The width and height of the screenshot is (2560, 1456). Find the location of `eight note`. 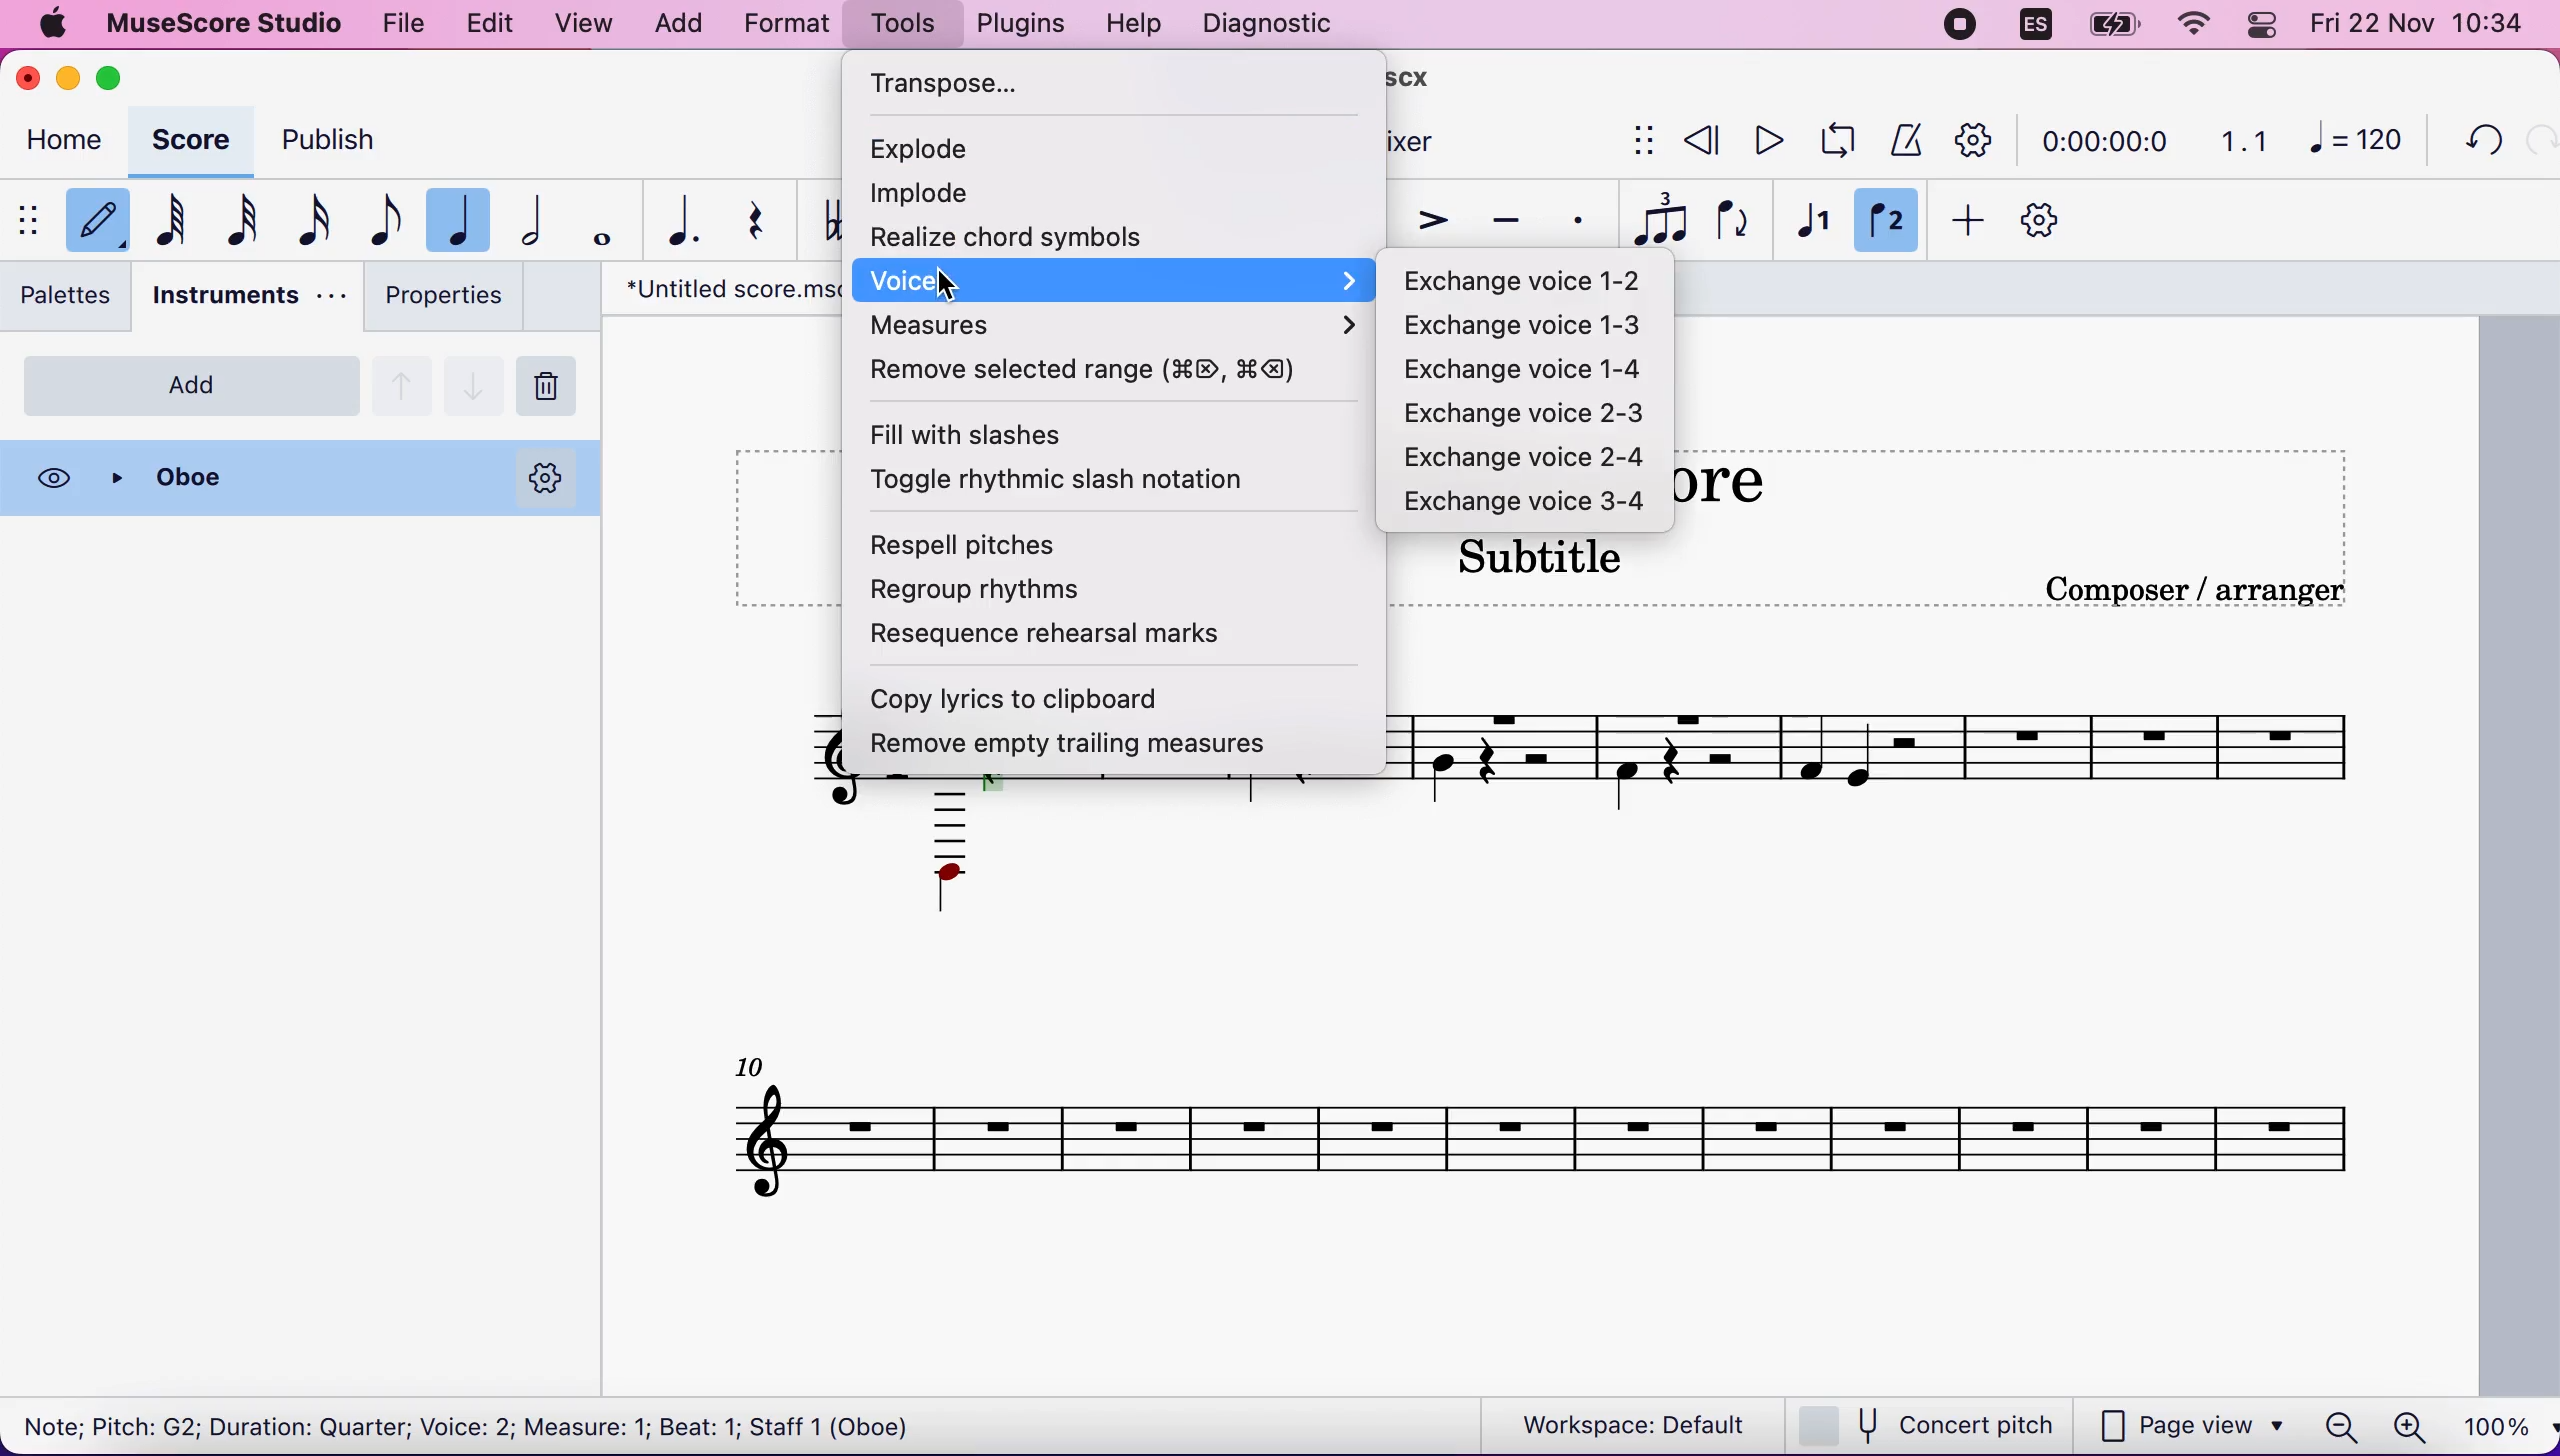

eight note is located at coordinates (389, 223).